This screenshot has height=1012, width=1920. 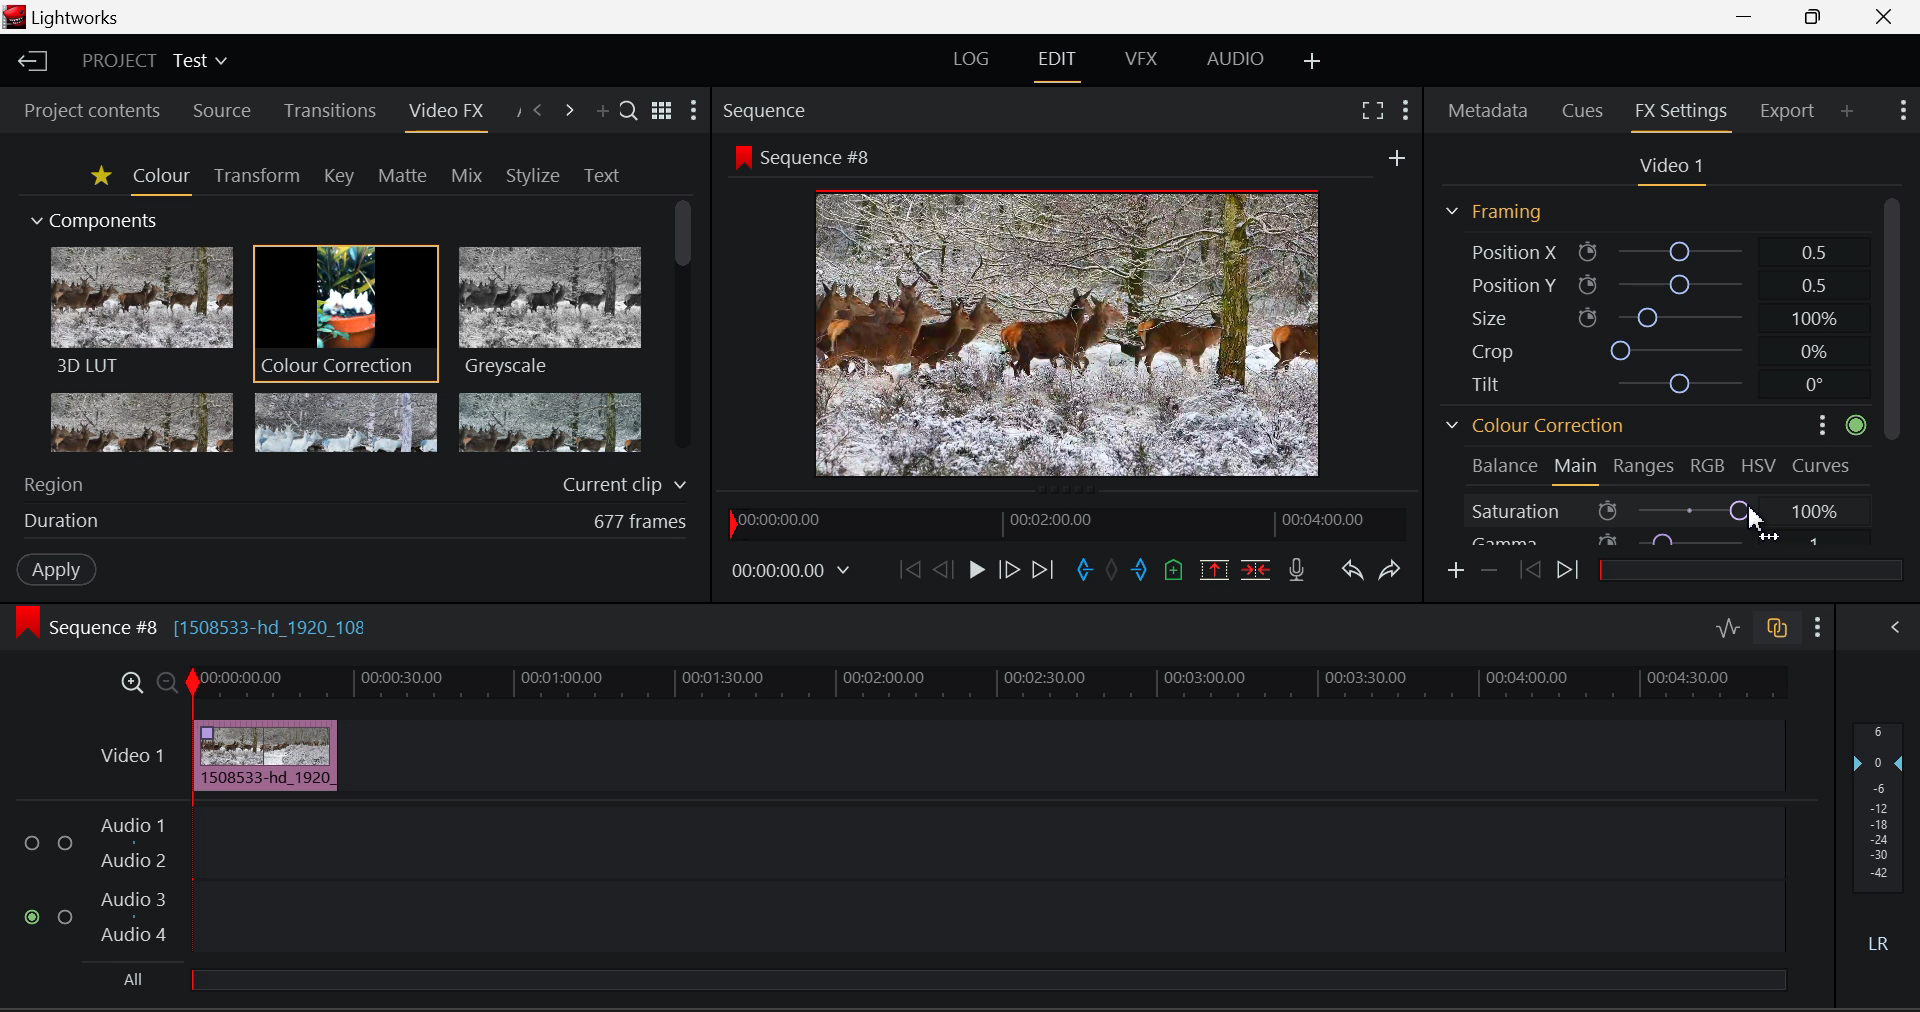 What do you see at coordinates (1894, 368) in the screenshot?
I see `Scroll Bar` at bounding box center [1894, 368].